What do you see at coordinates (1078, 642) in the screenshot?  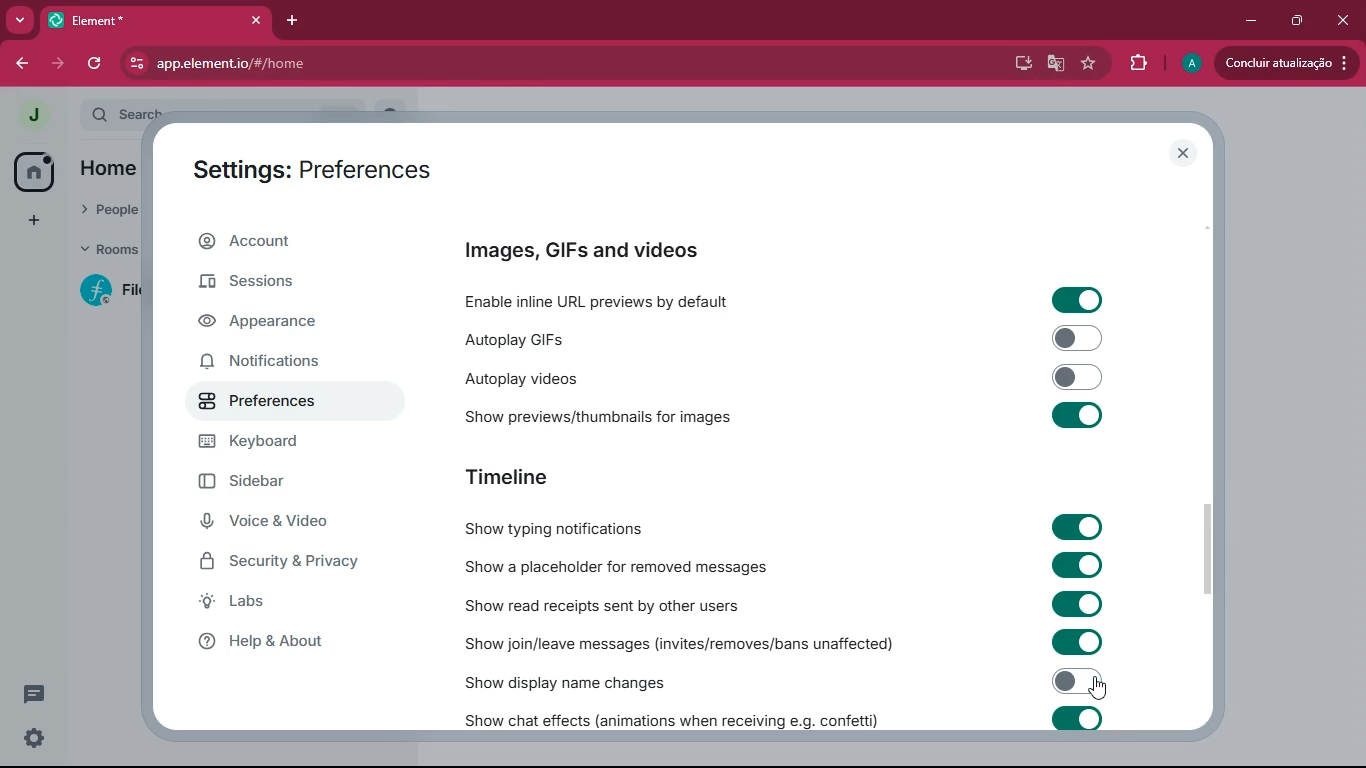 I see `toggle on/off` at bounding box center [1078, 642].